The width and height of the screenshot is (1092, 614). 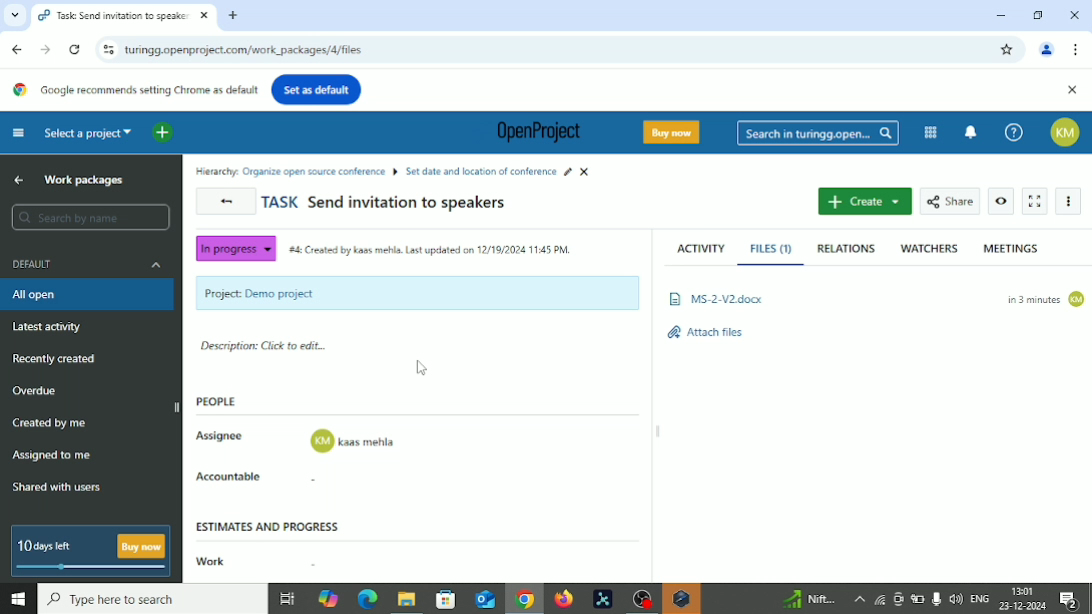 I want to click on Search, so click(x=818, y=134).